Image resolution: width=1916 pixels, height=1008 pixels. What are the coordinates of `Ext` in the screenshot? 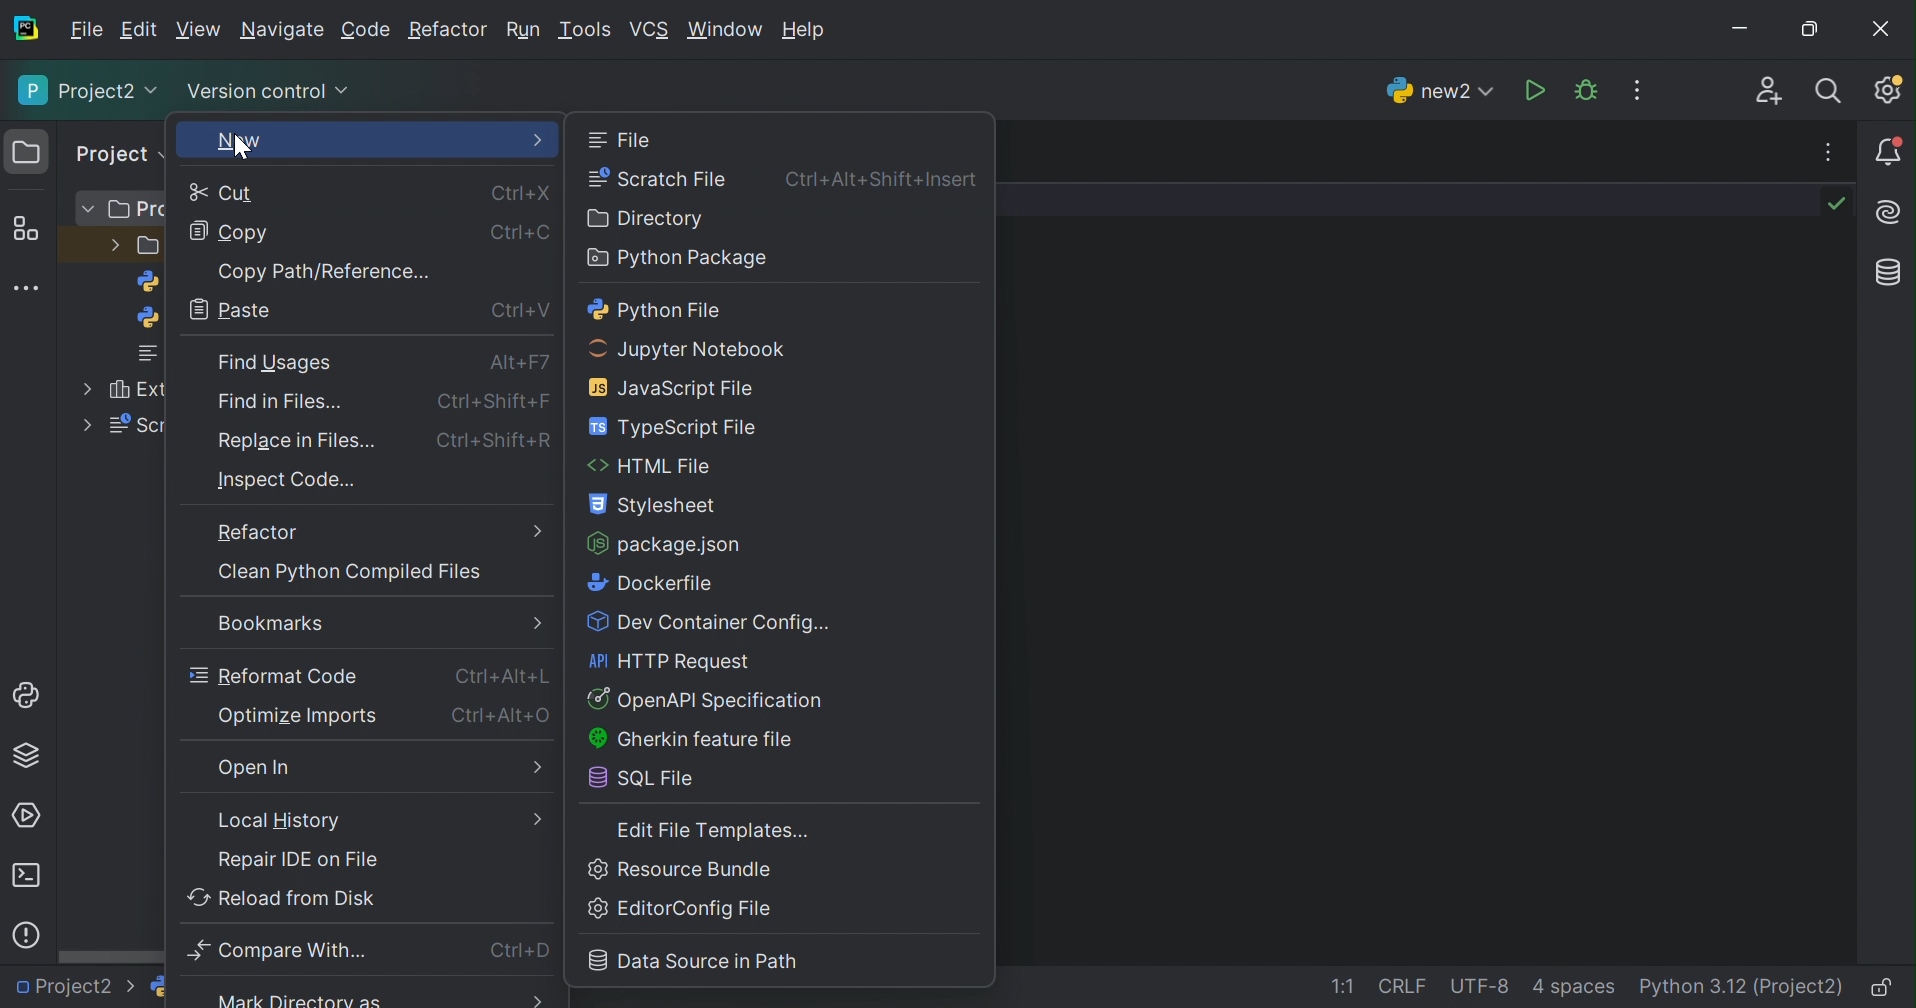 It's located at (139, 390).